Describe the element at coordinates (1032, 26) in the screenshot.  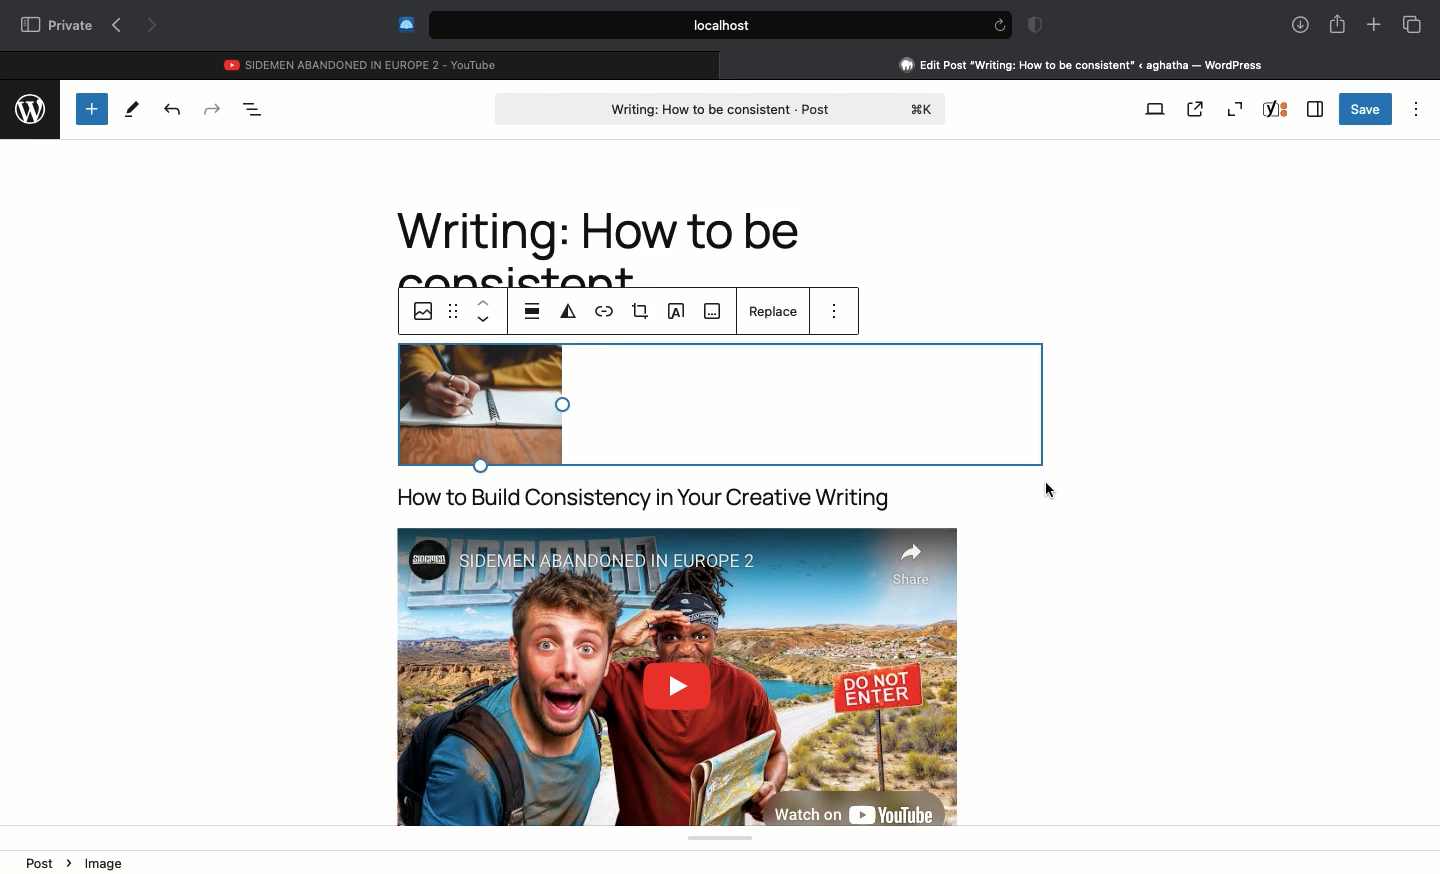
I see `Badge` at that location.